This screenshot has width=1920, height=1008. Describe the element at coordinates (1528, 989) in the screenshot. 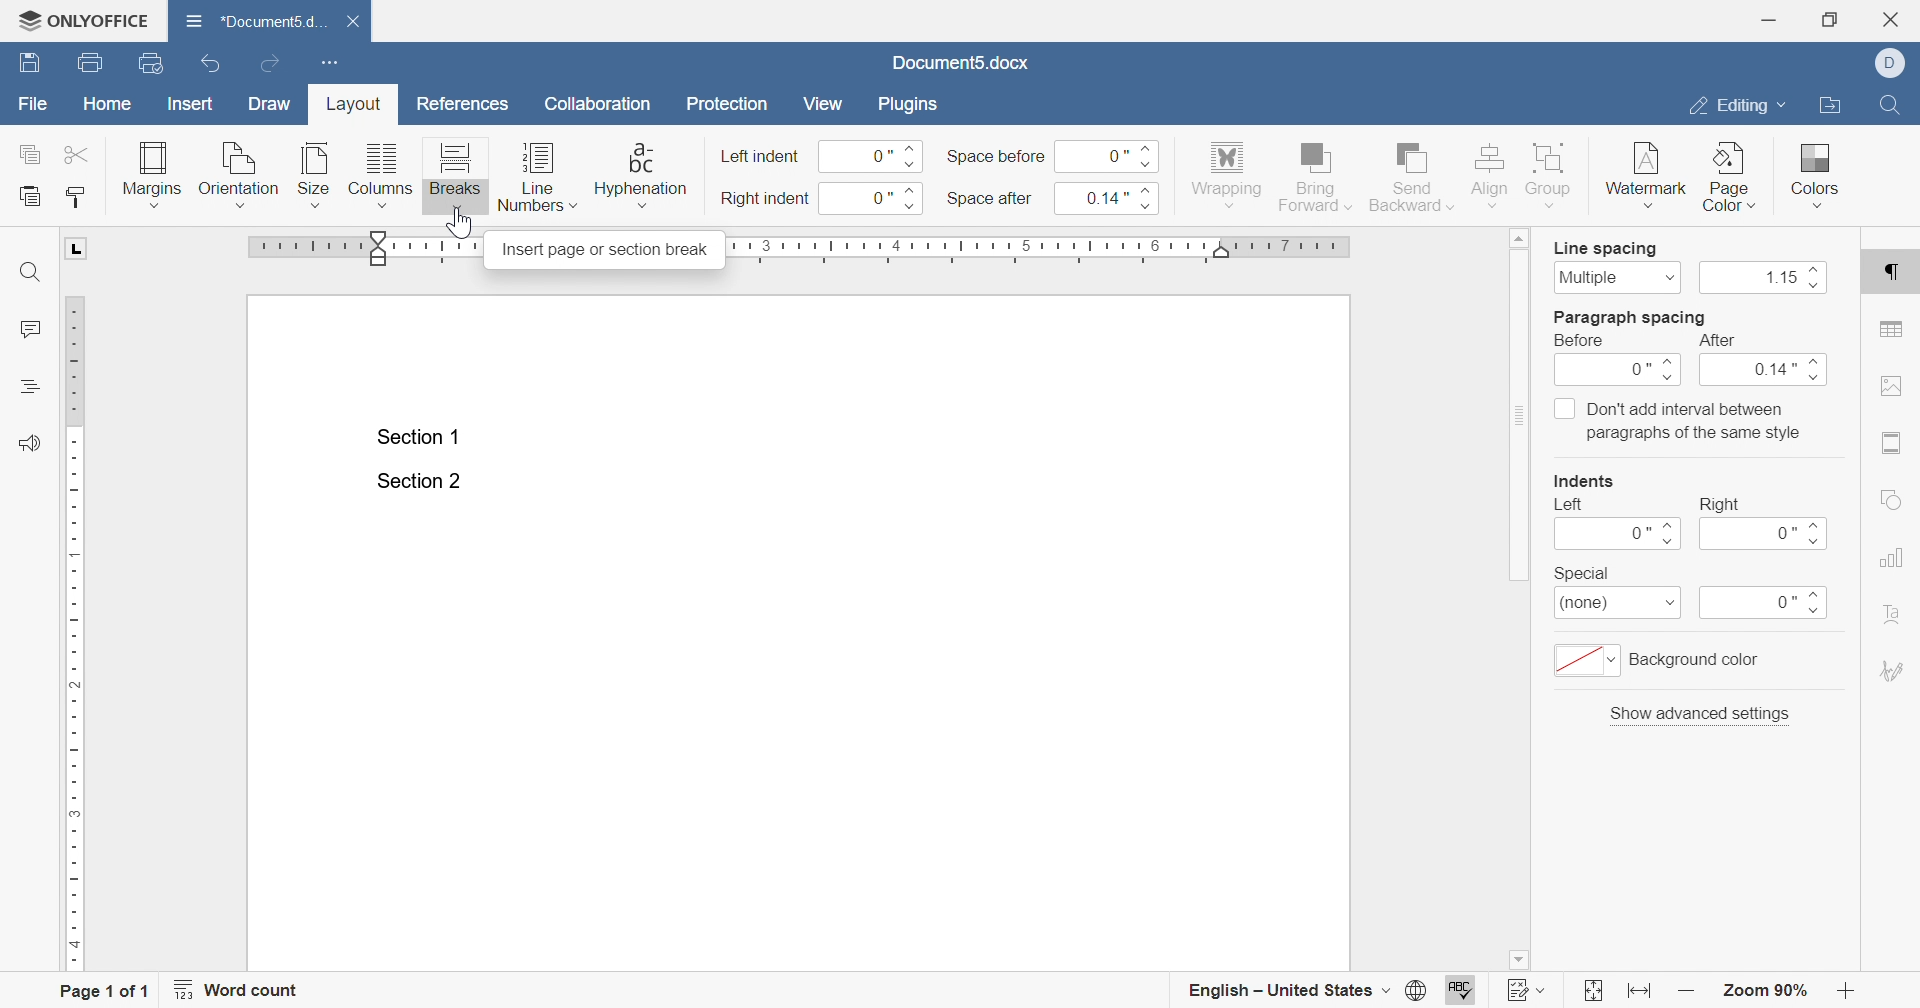

I see `track changes` at that location.